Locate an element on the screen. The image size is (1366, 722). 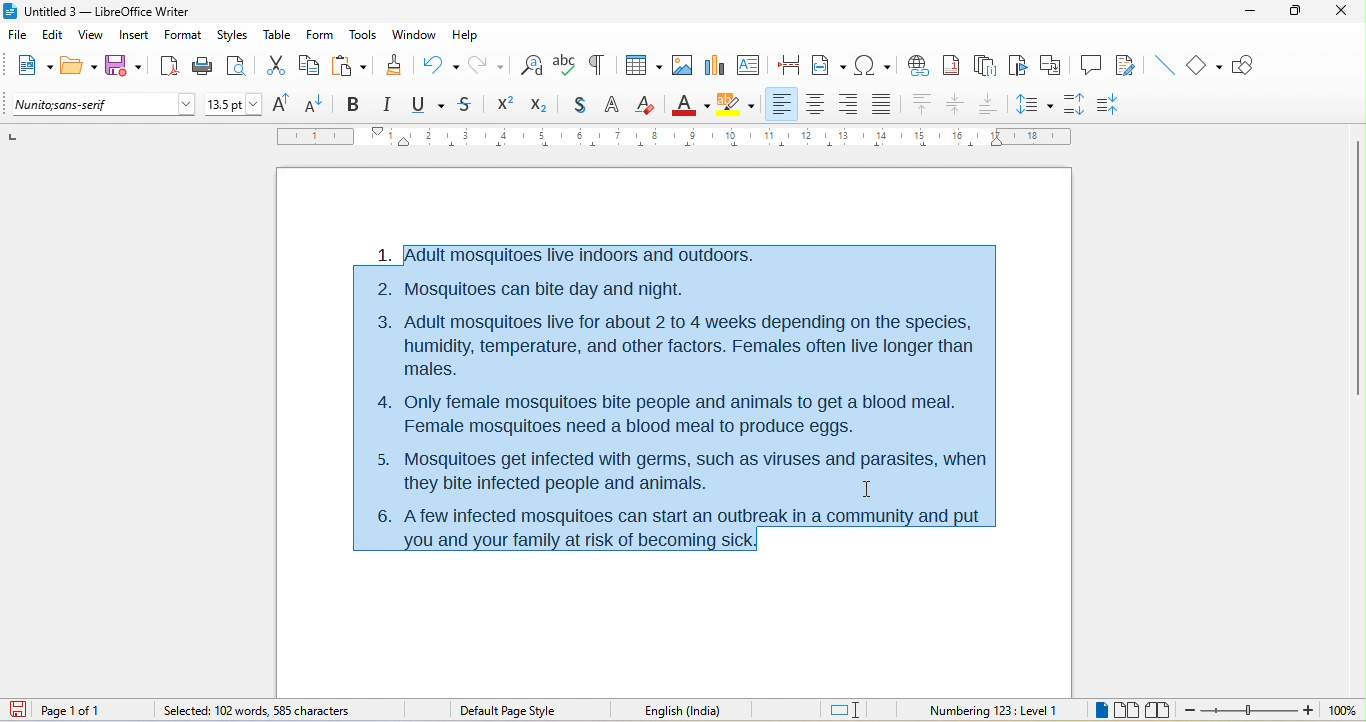
new is located at coordinates (30, 67).